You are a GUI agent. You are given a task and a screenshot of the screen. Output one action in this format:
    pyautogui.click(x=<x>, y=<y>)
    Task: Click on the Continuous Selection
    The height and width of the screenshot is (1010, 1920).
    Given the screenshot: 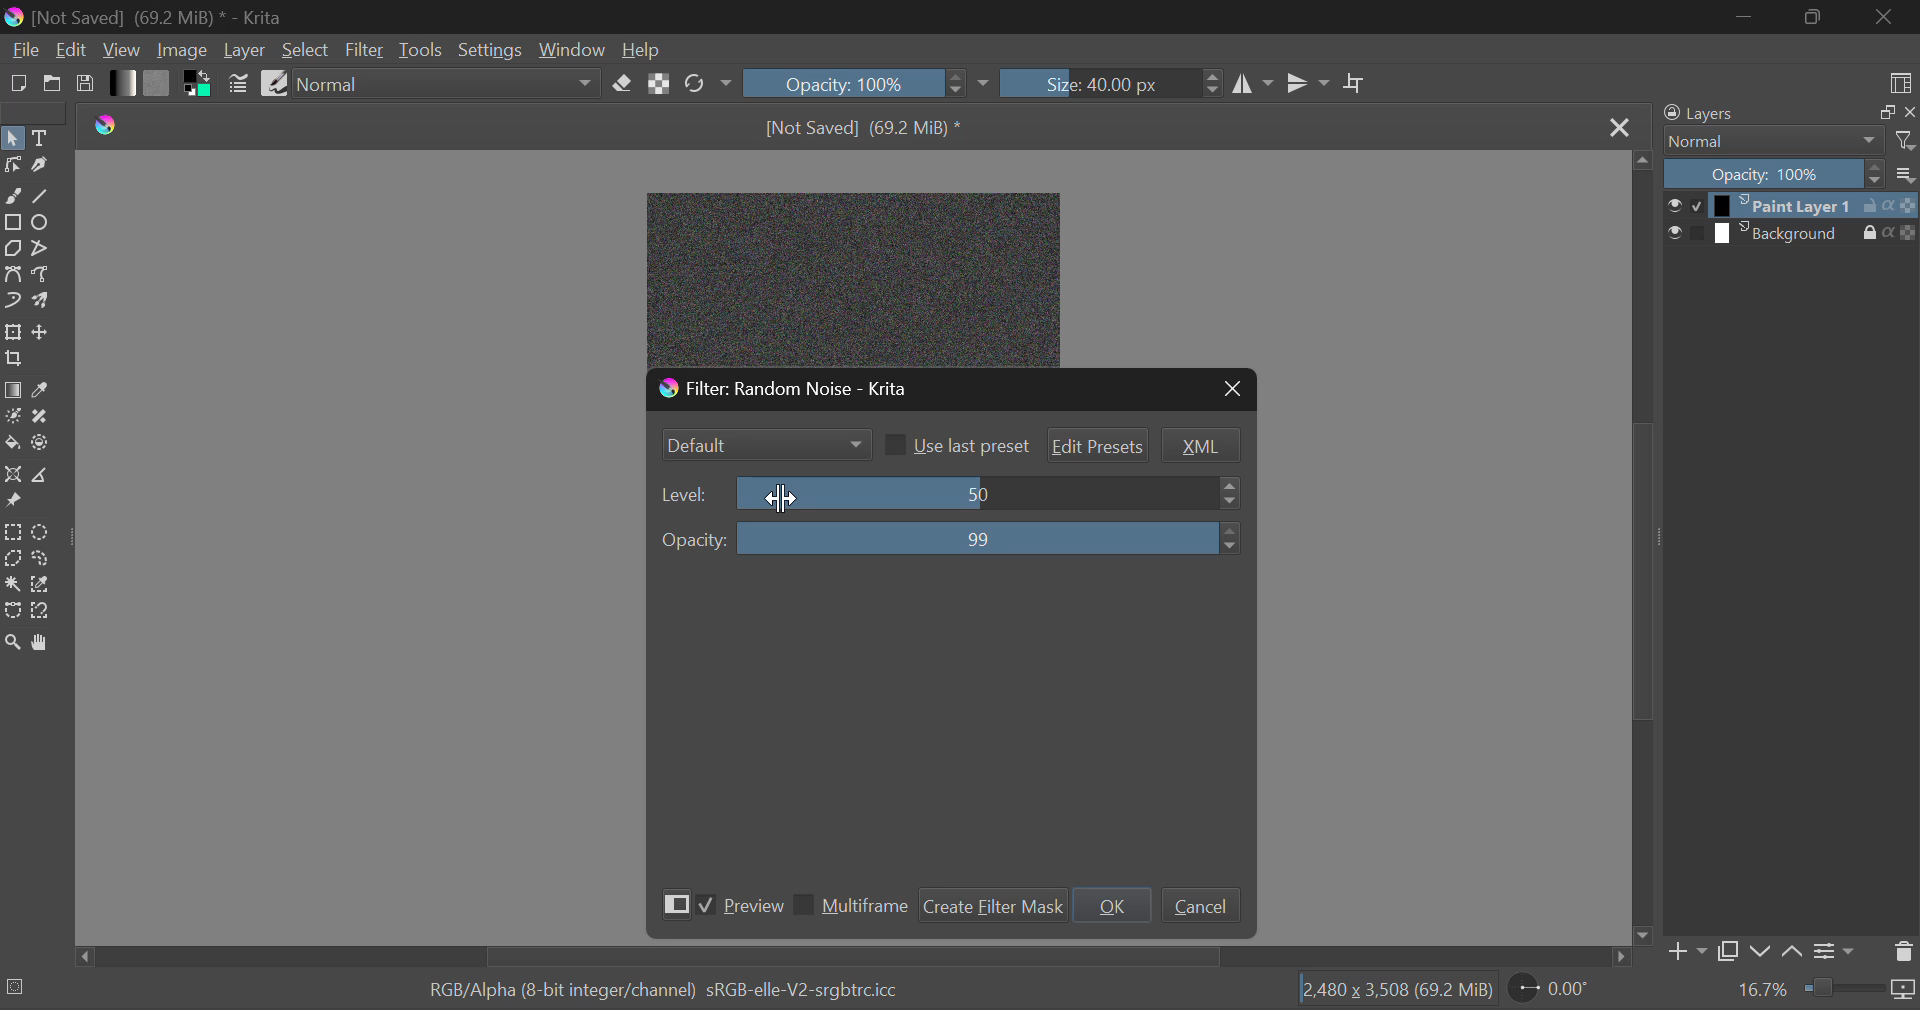 What is the action you would take?
    pyautogui.click(x=14, y=586)
    